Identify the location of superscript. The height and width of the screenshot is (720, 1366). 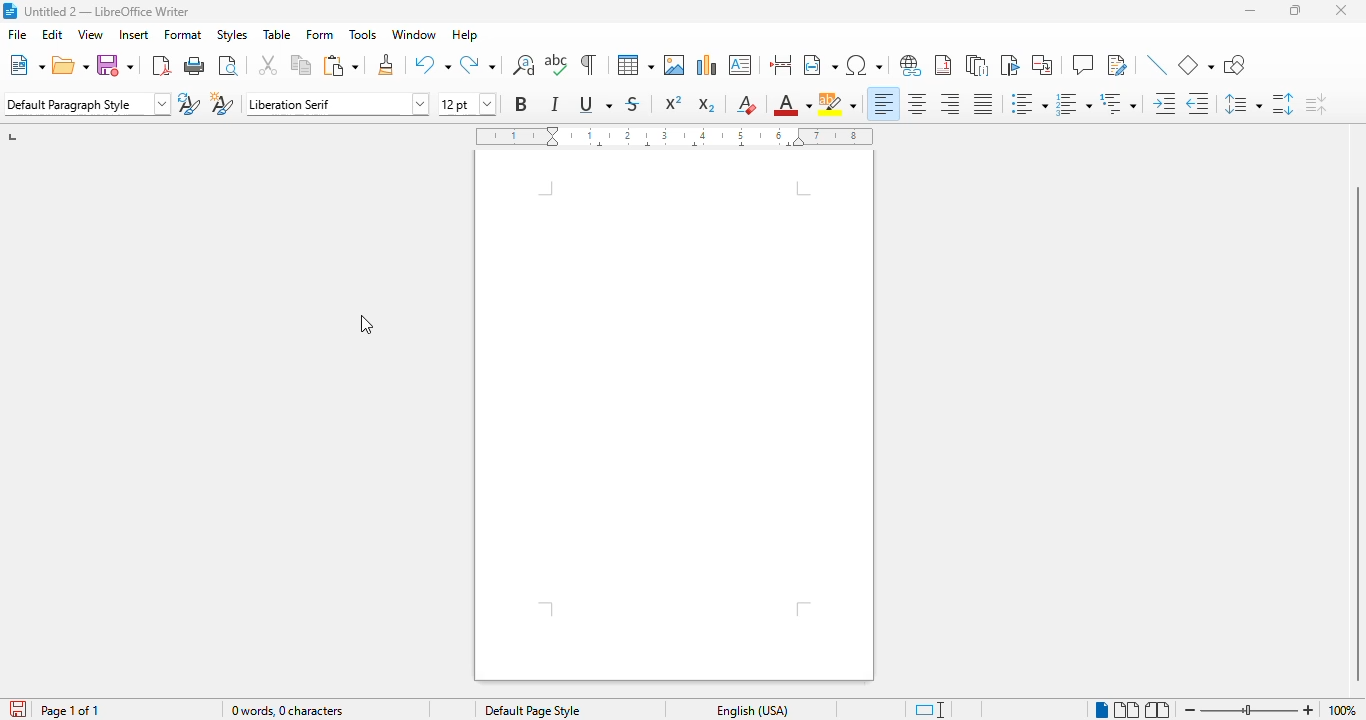
(674, 102).